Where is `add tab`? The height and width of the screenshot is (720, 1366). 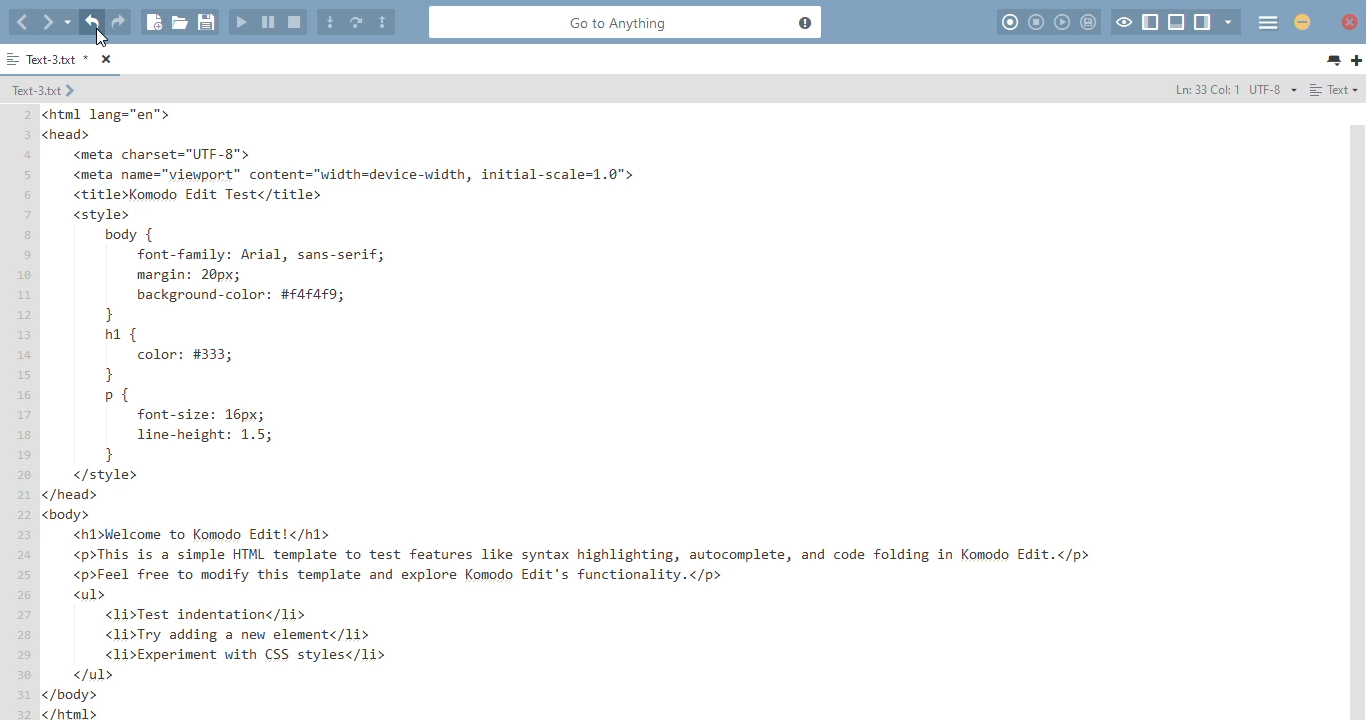
add tab is located at coordinates (1356, 61).